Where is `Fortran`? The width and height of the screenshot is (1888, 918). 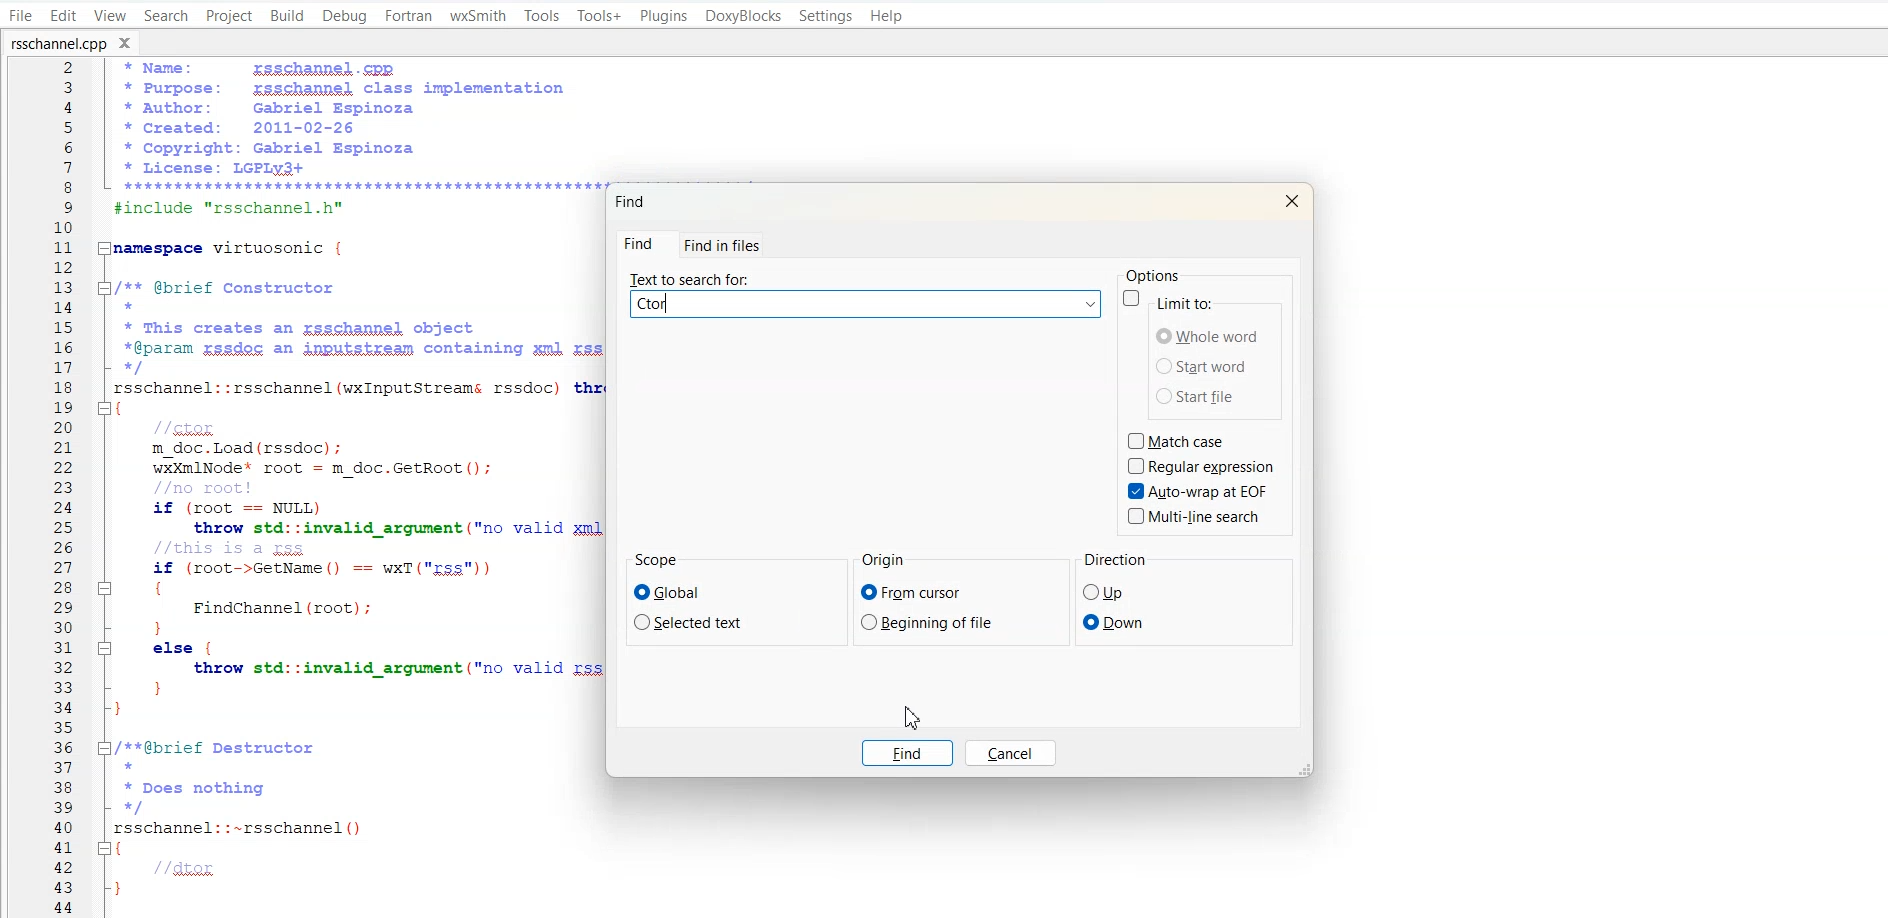
Fortran is located at coordinates (407, 16).